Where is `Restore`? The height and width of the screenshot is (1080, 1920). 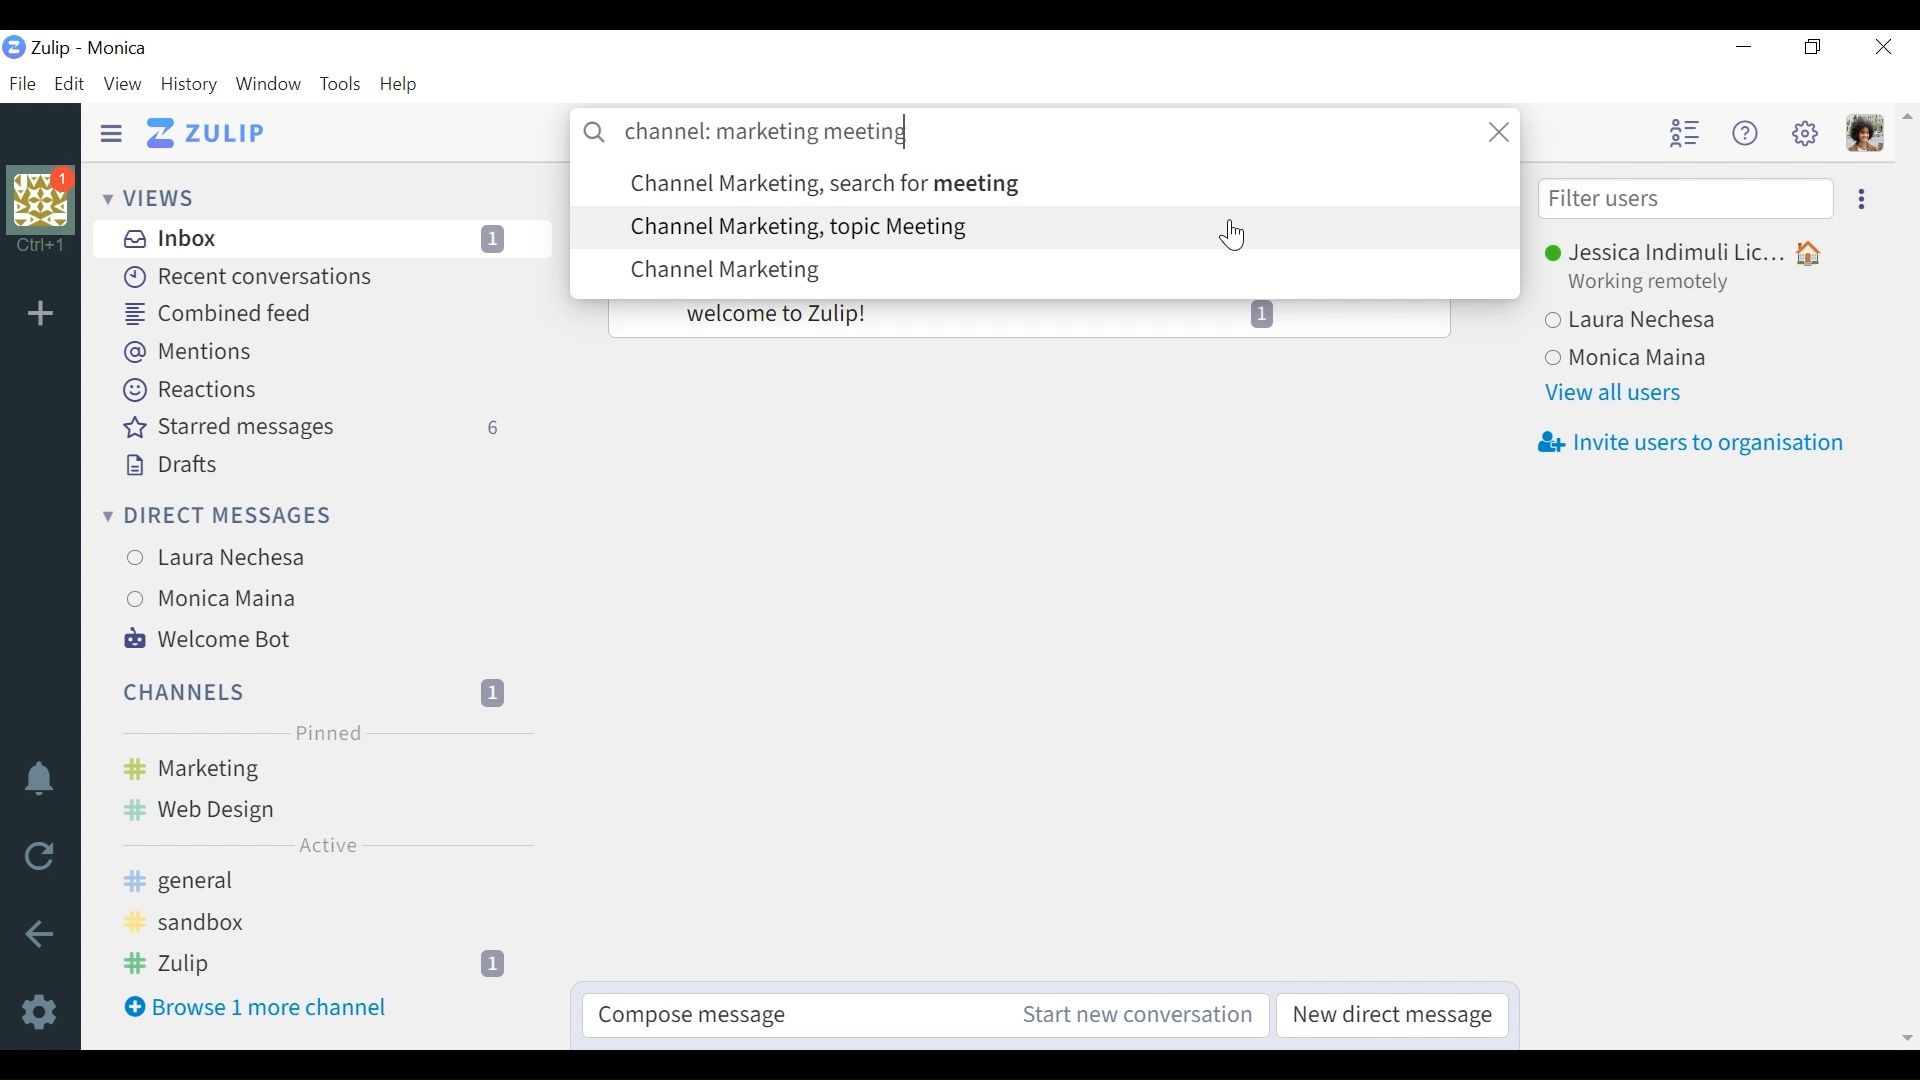 Restore is located at coordinates (1816, 46).